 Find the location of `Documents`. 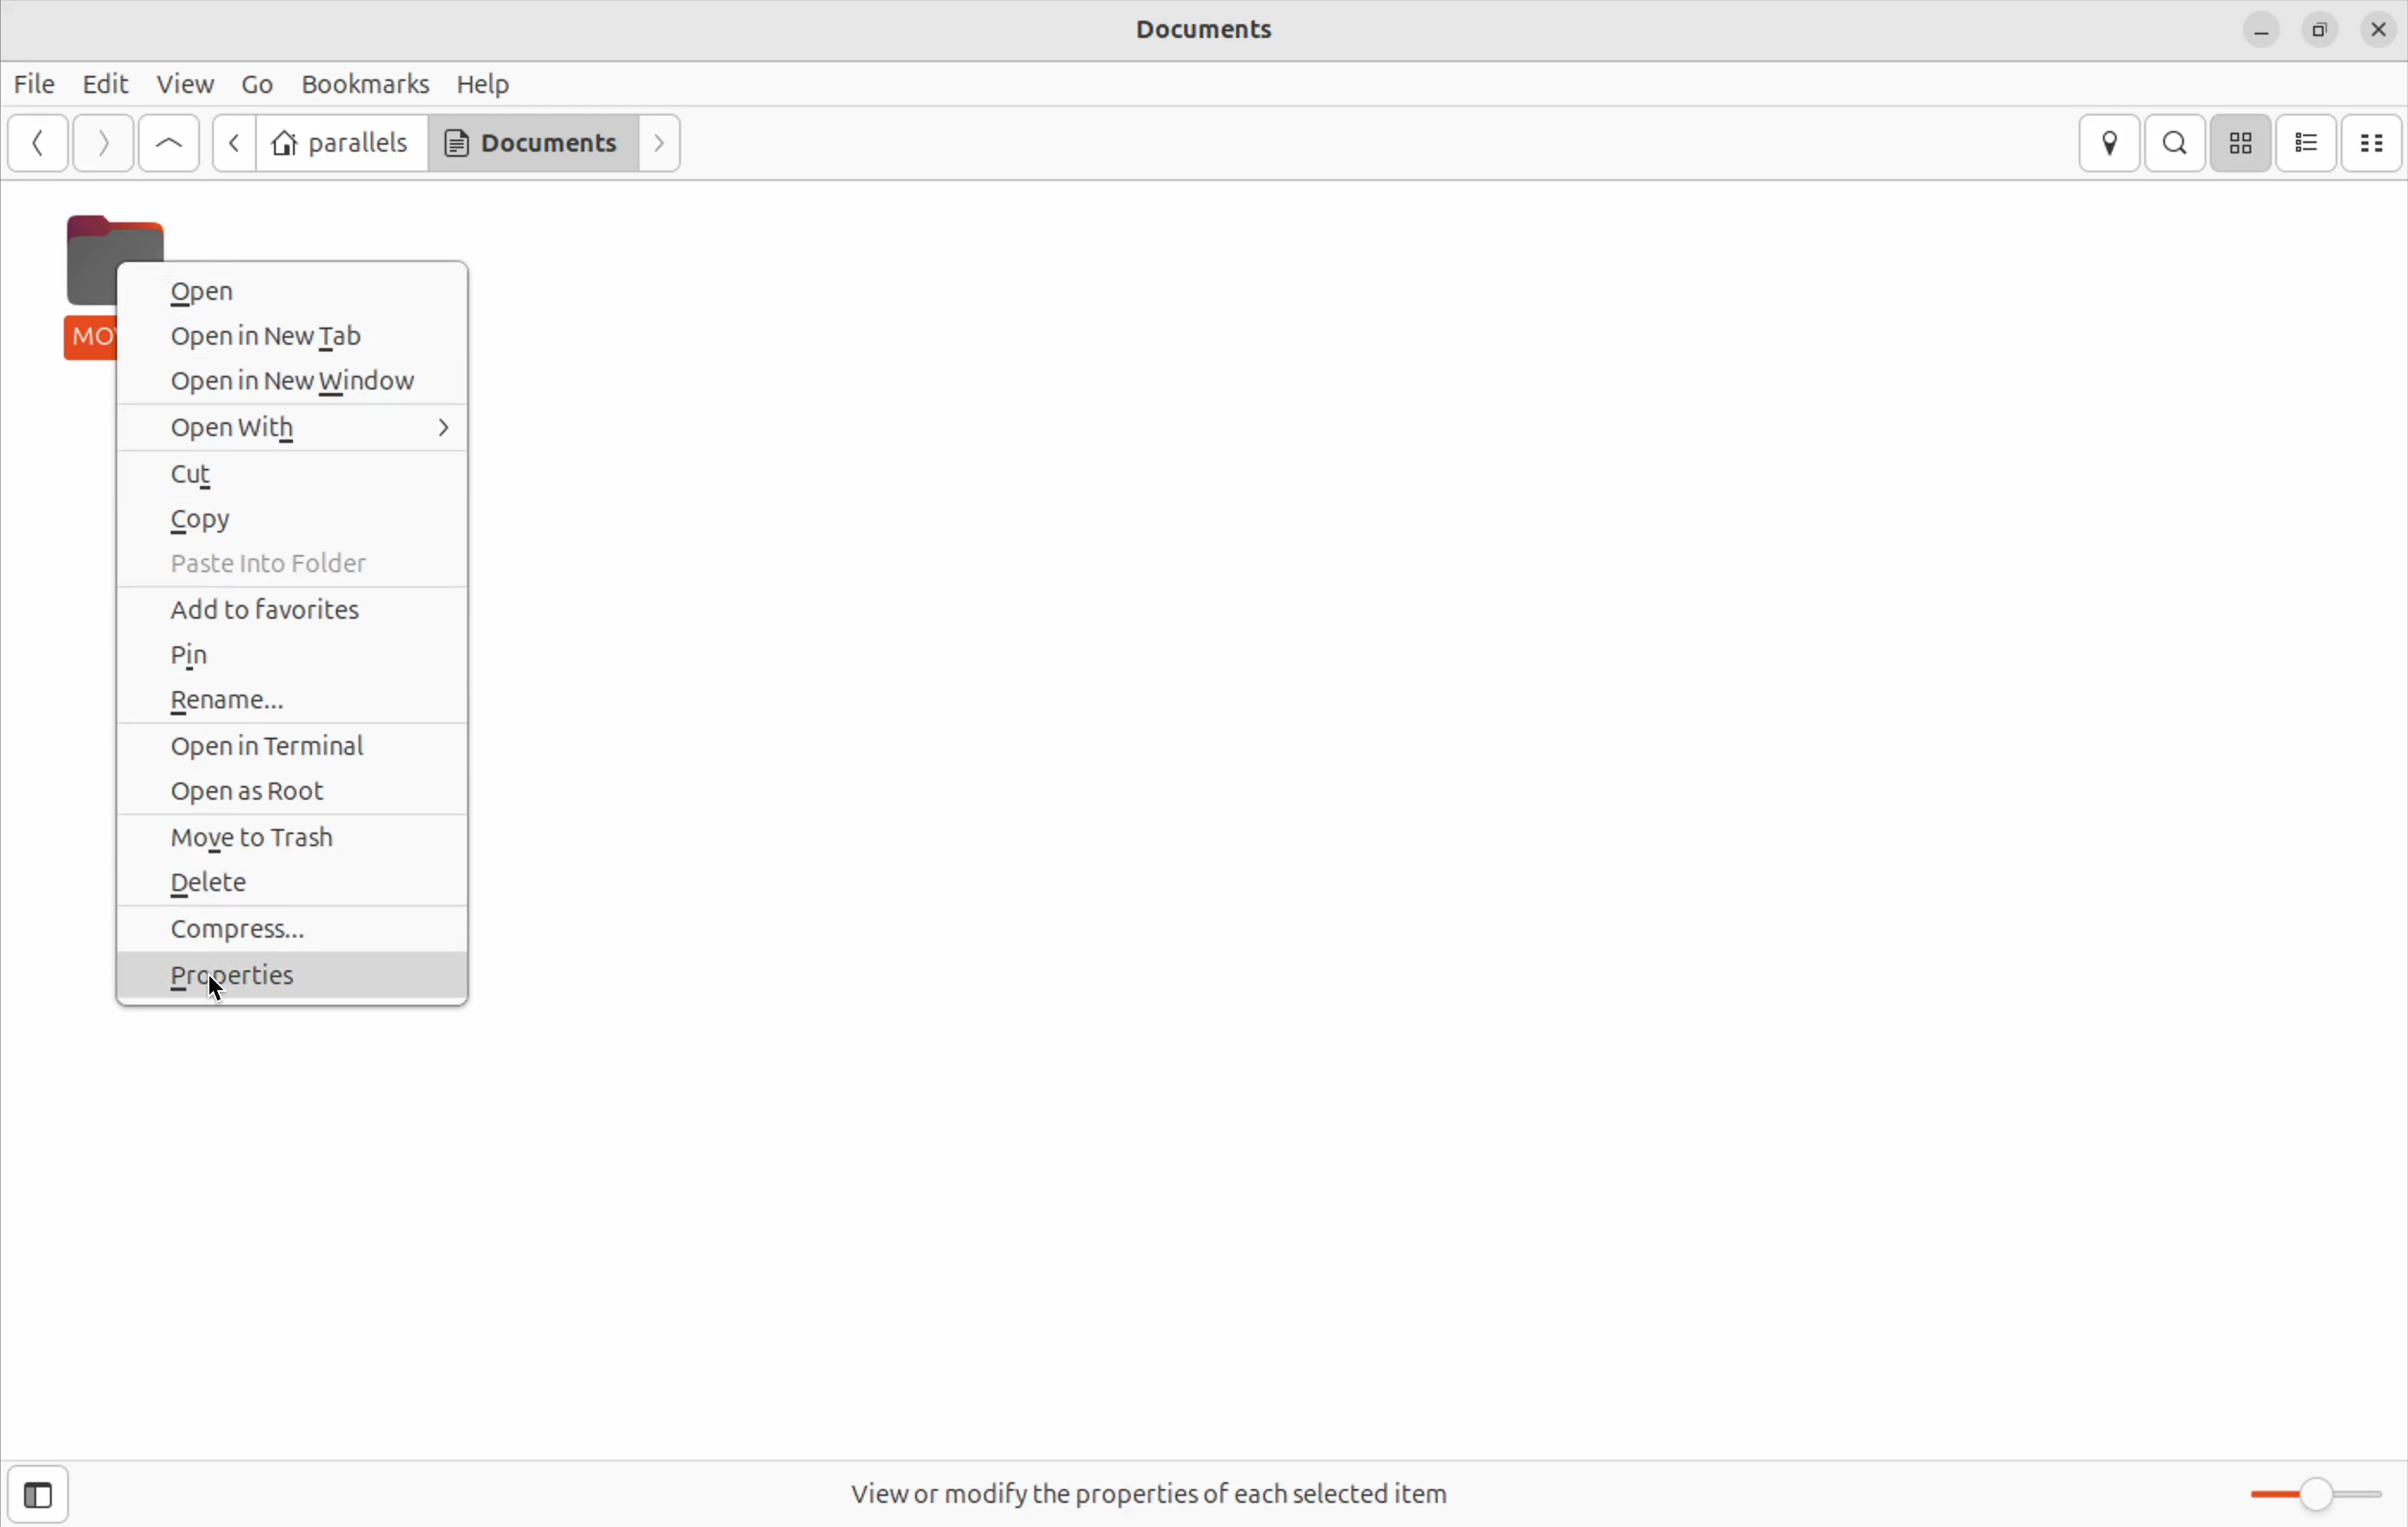

Documents is located at coordinates (1197, 31).